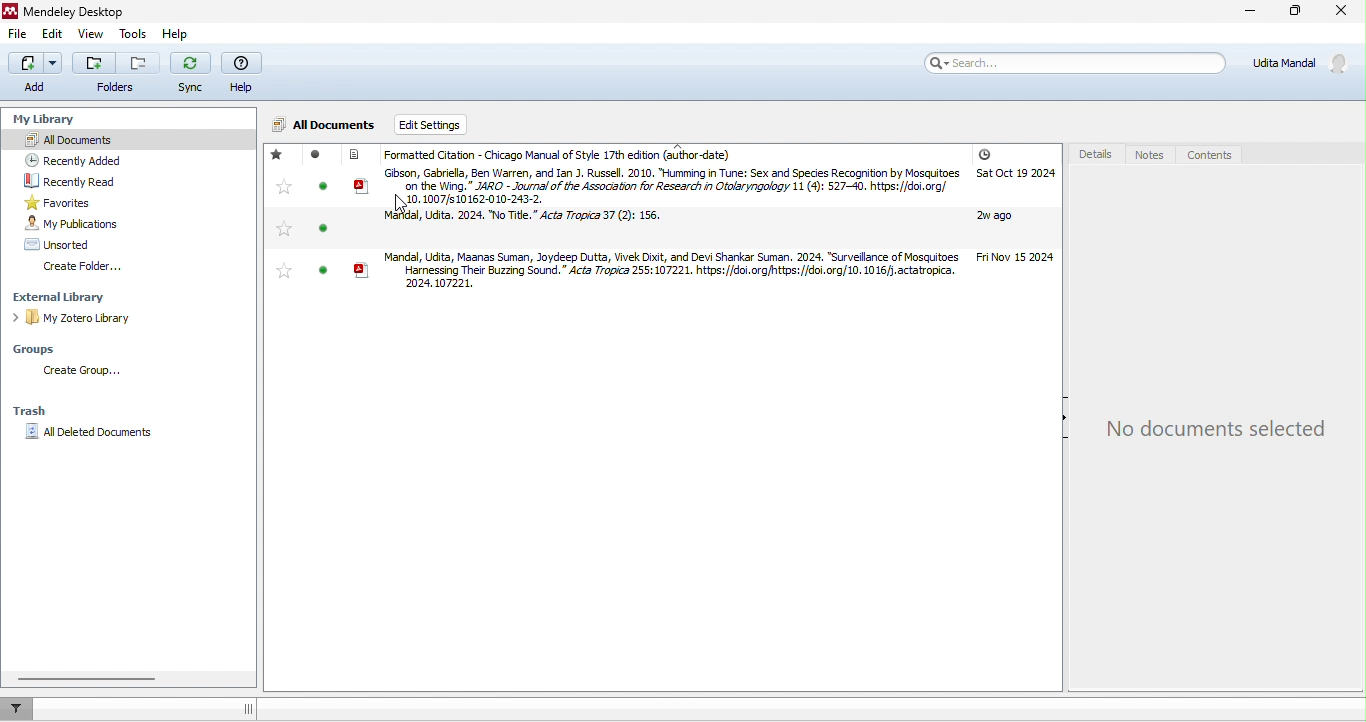 The image size is (1366, 722). I want to click on all document, so click(325, 127).